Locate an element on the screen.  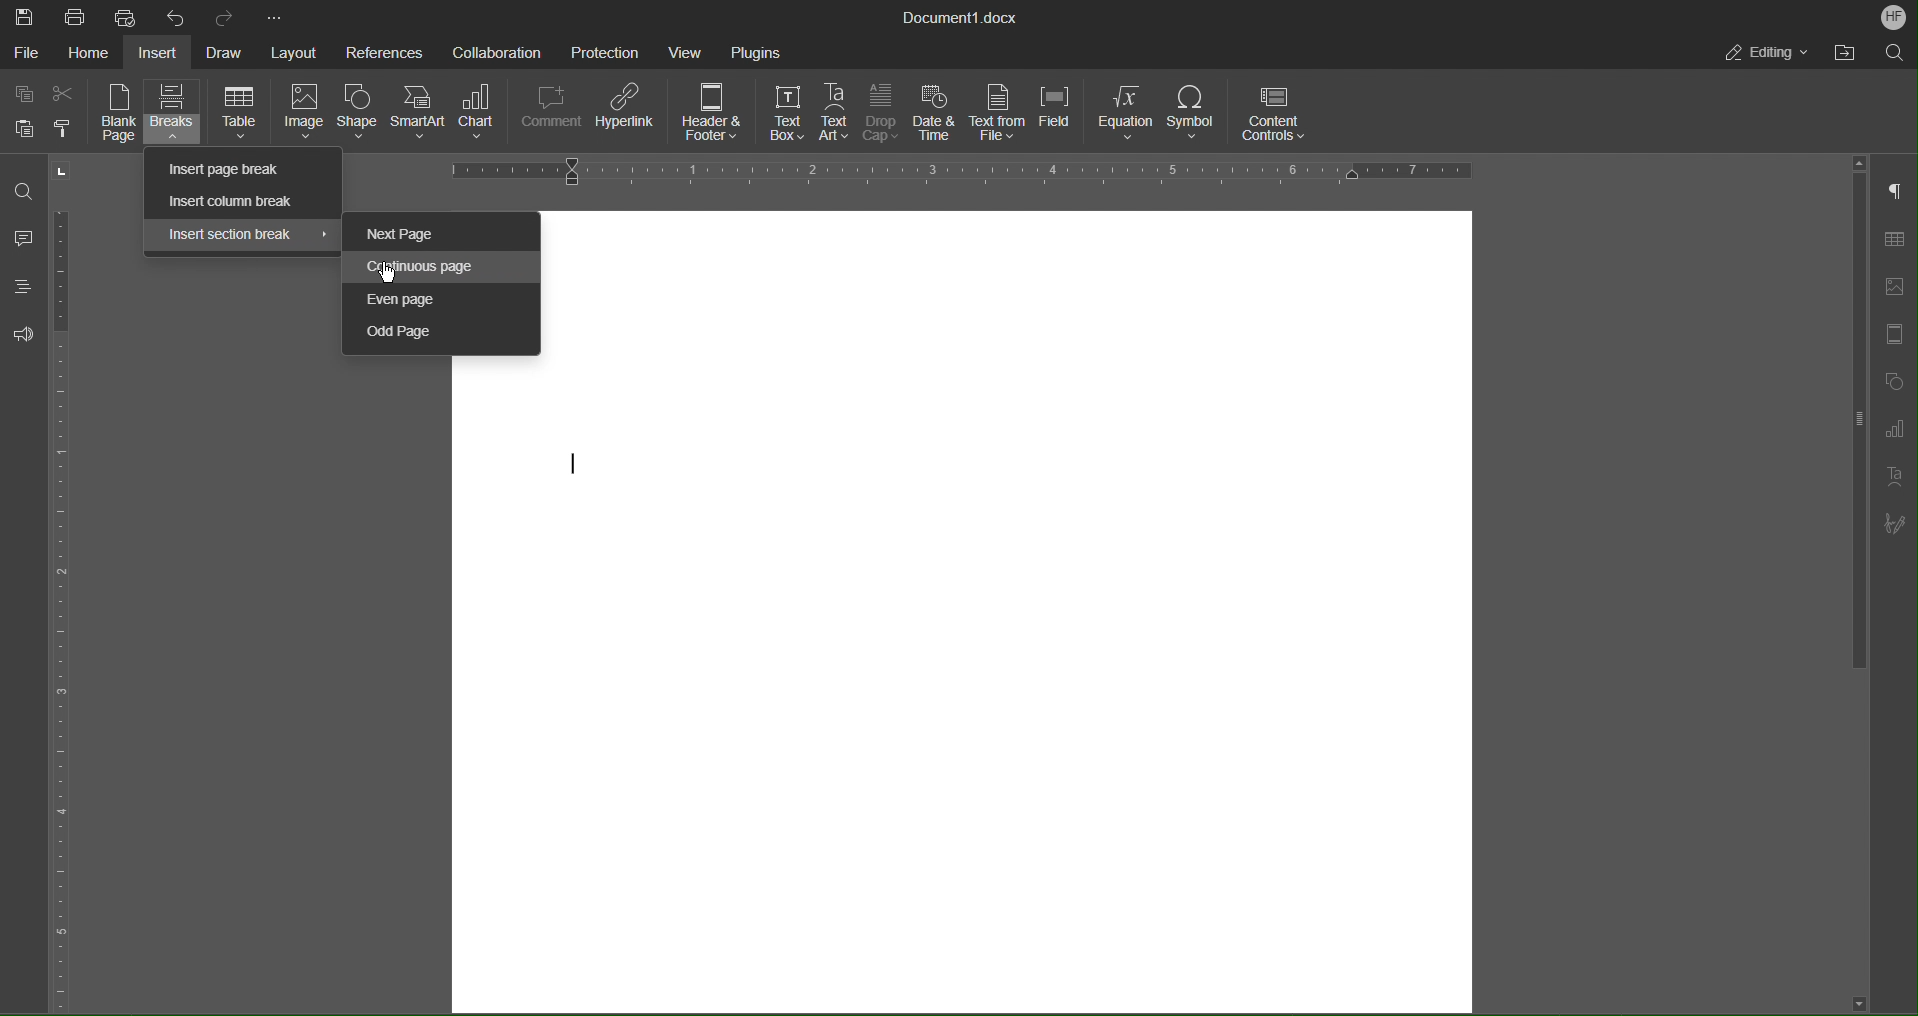
Image is located at coordinates (303, 114).